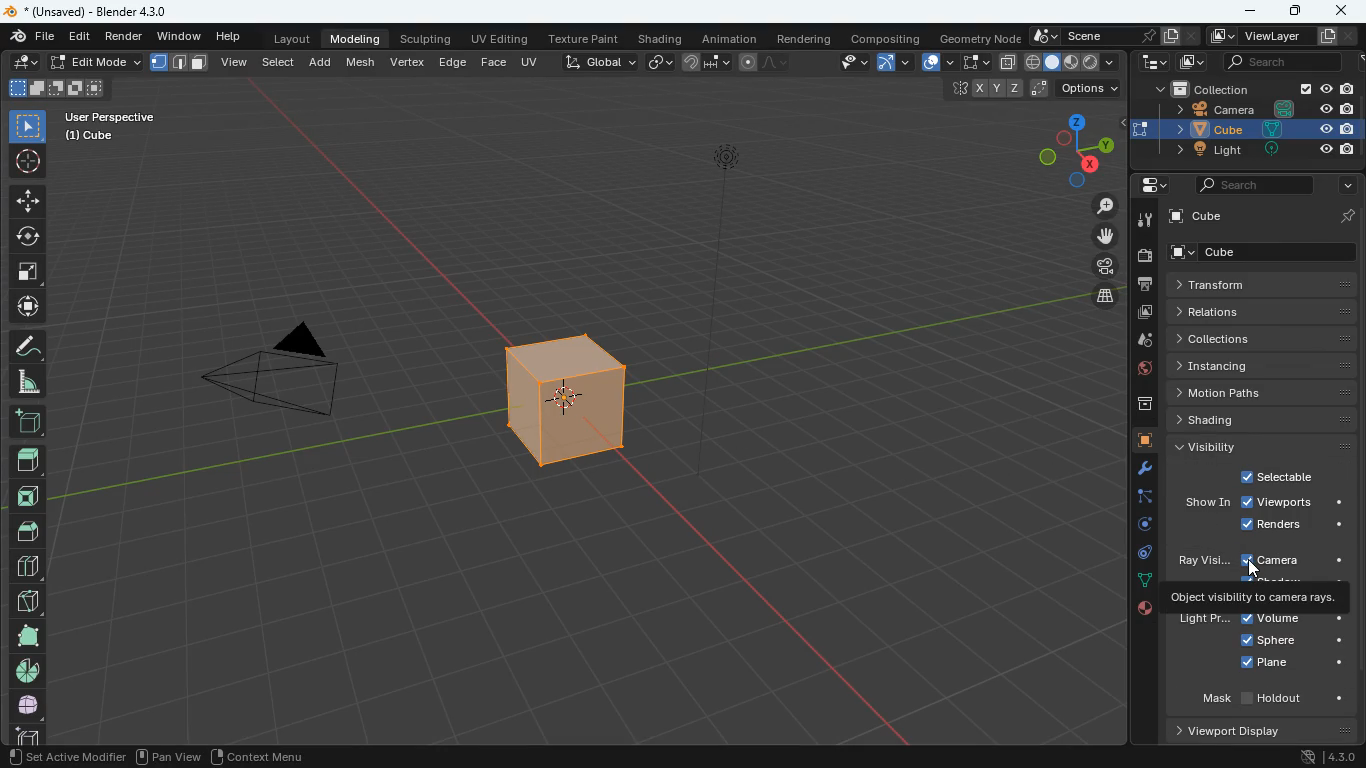 The height and width of the screenshot is (768, 1366). Describe the element at coordinates (1264, 419) in the screenshot. I see `shading` at that location.